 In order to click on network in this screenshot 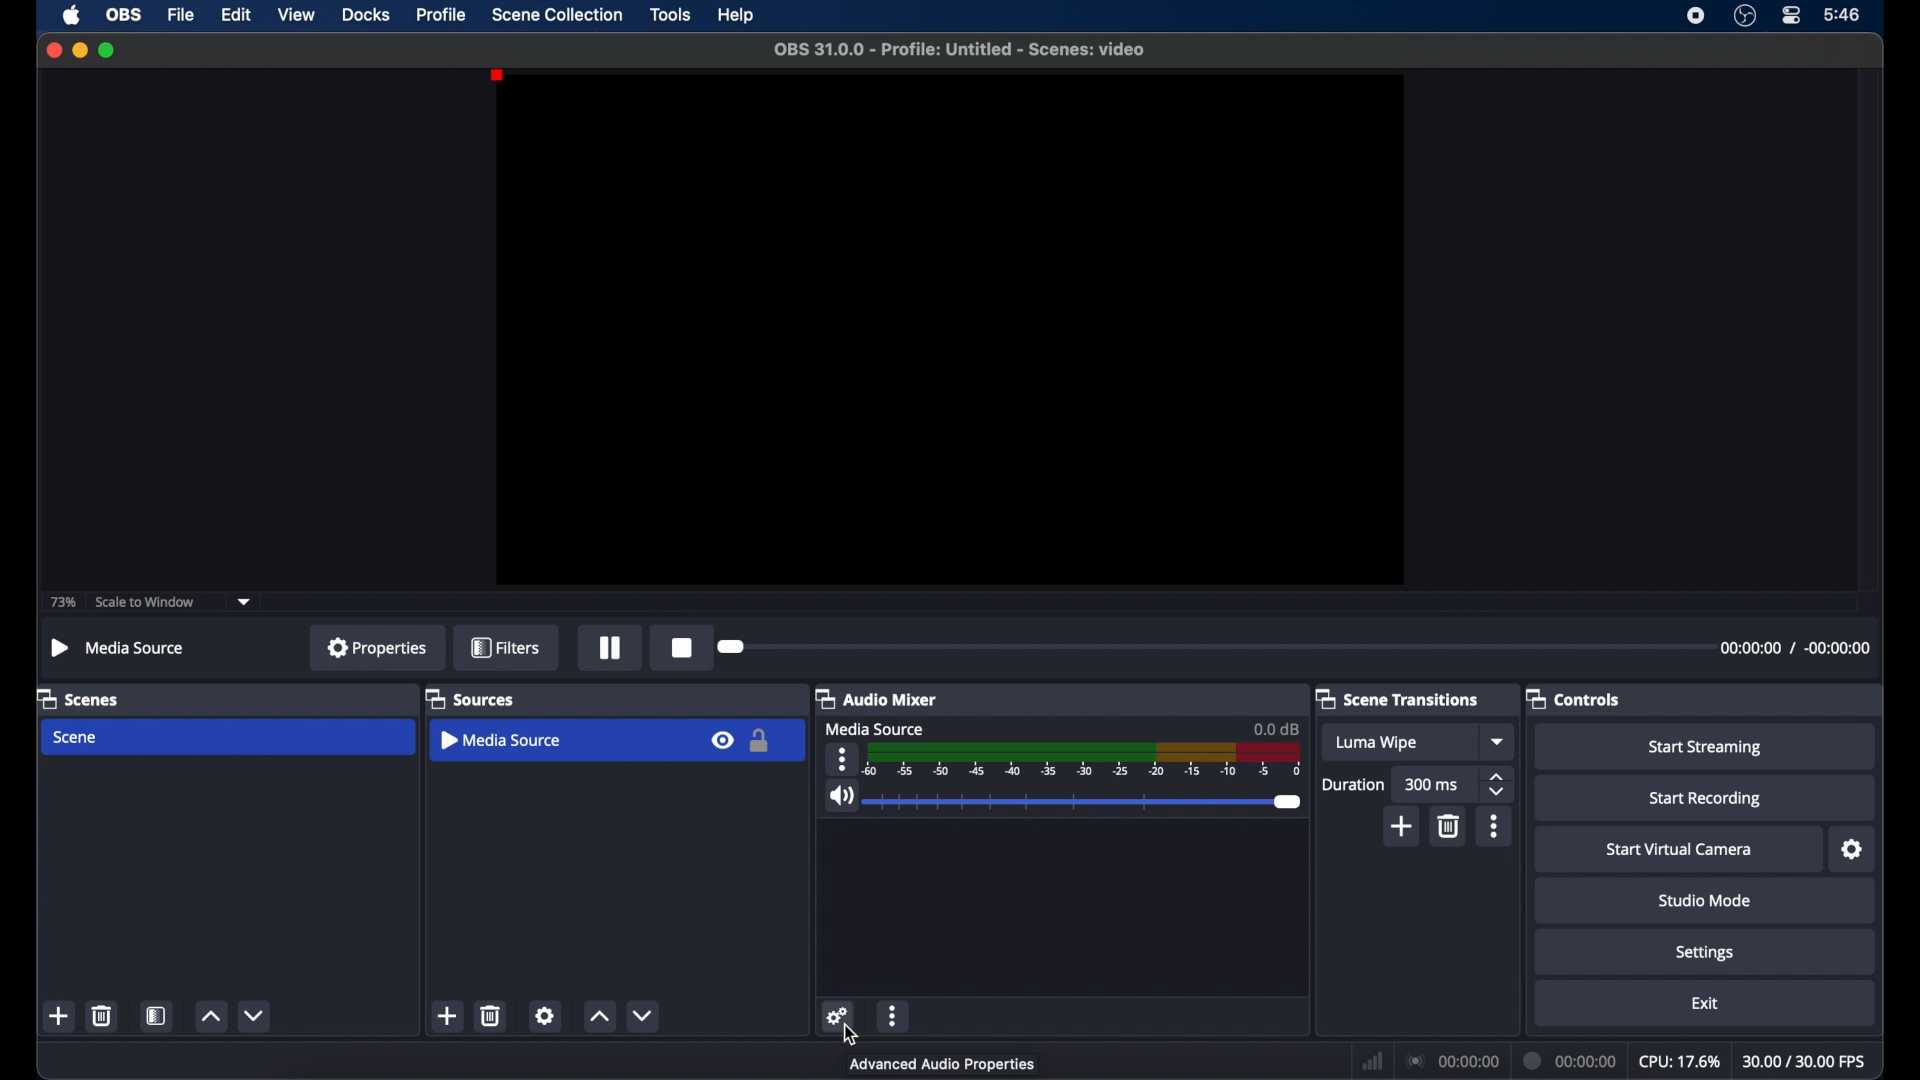, I will do `click(1372, 1061)`.